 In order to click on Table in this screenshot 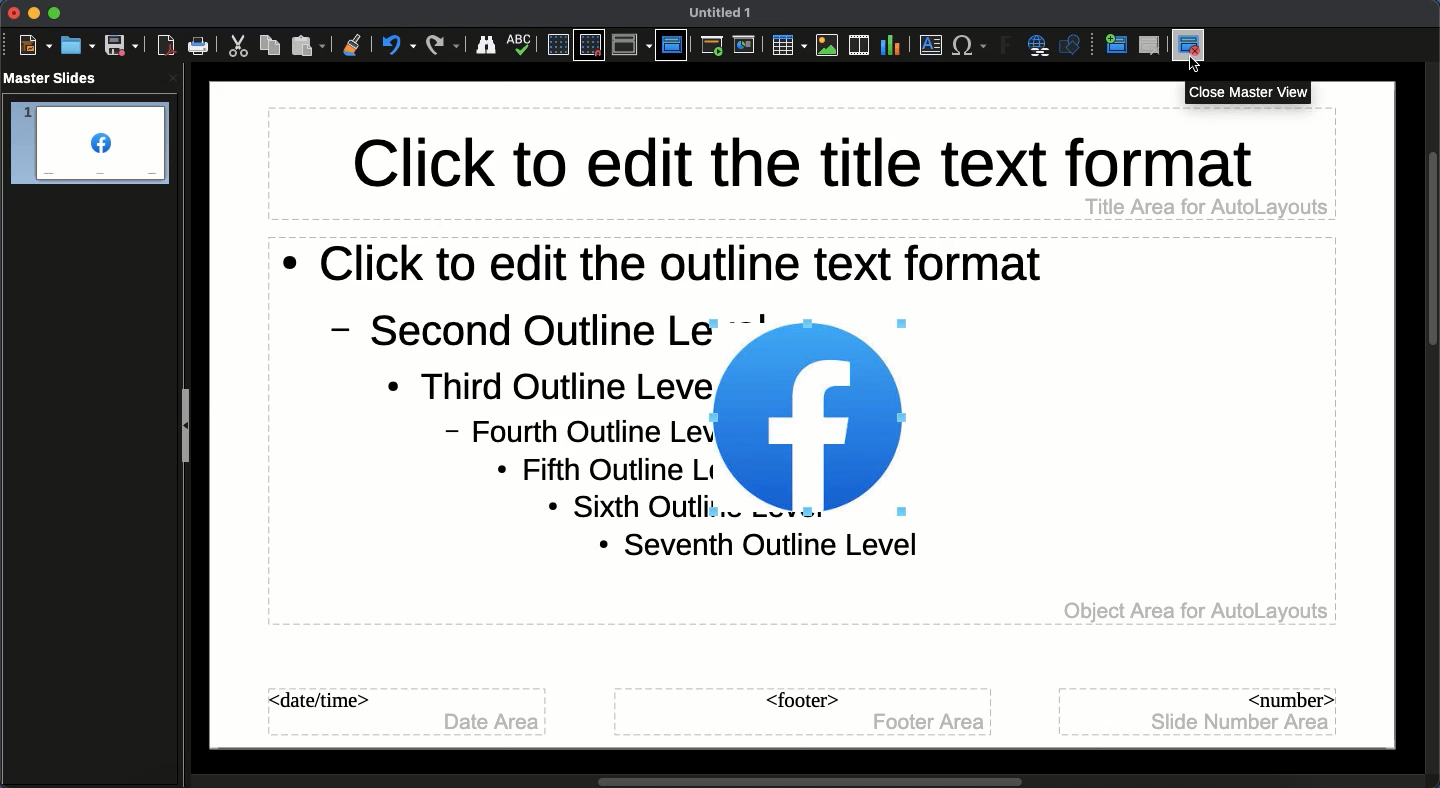, I will do `click(789, 46)`.